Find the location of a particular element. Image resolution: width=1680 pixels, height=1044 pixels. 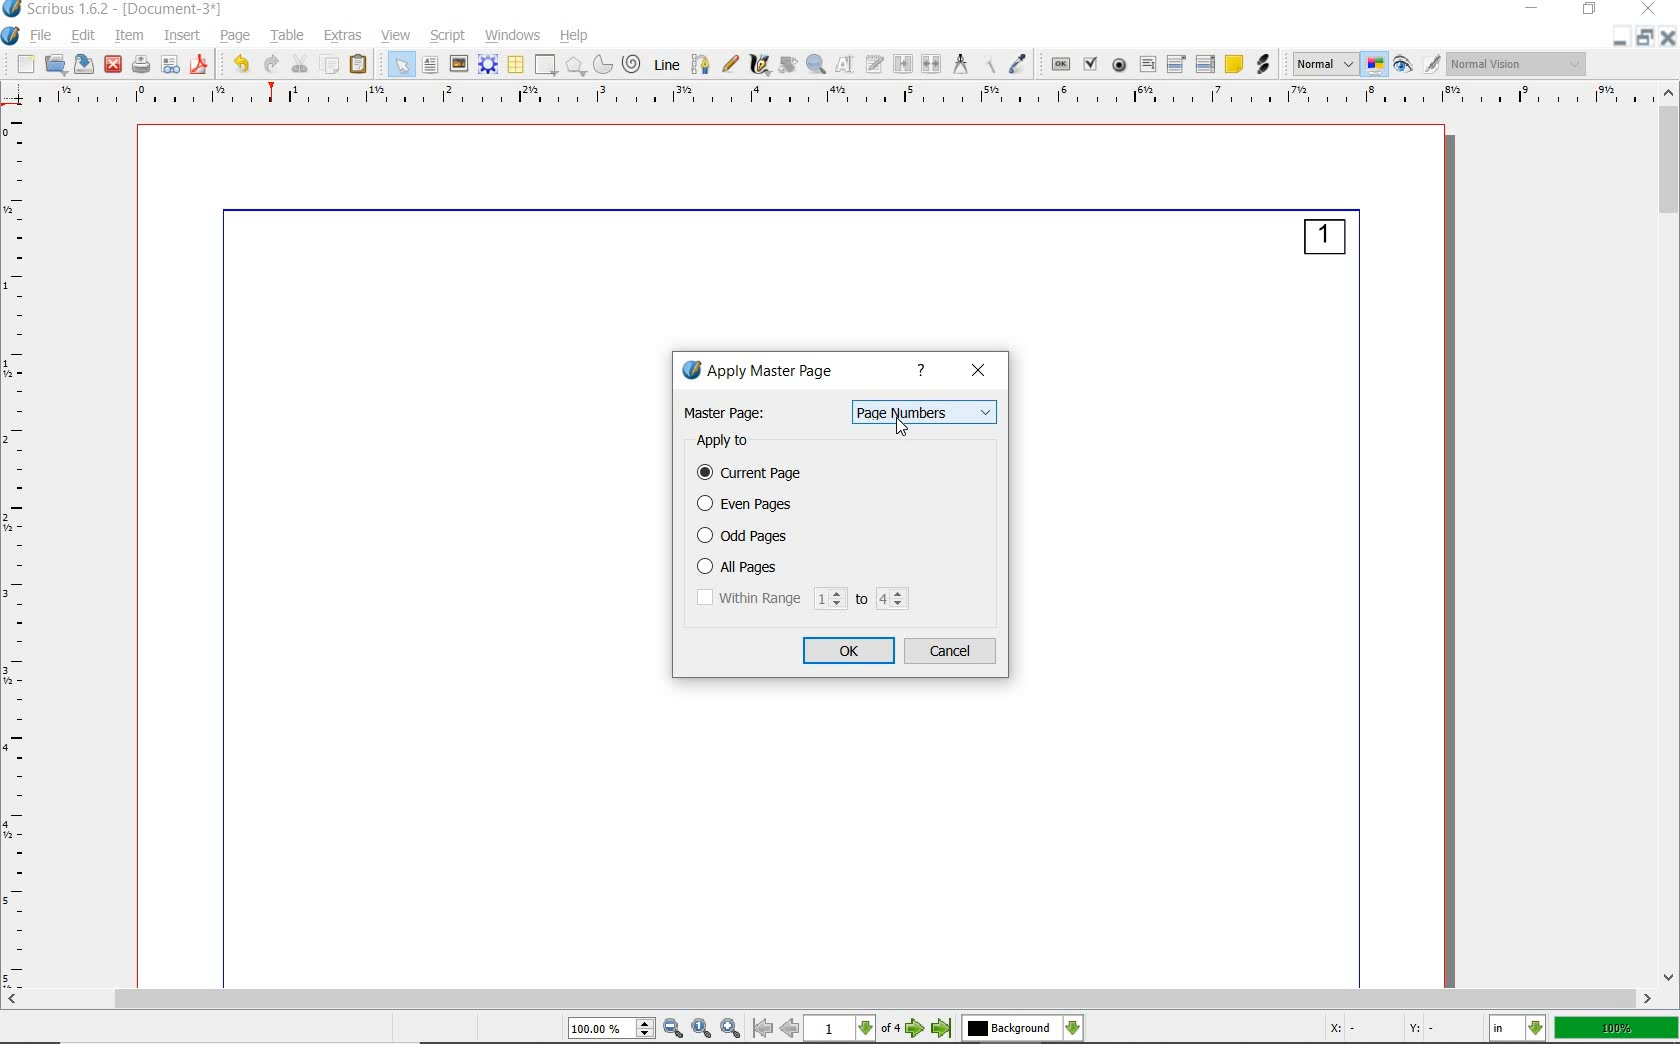

redo is located at coordinates (271, 65).